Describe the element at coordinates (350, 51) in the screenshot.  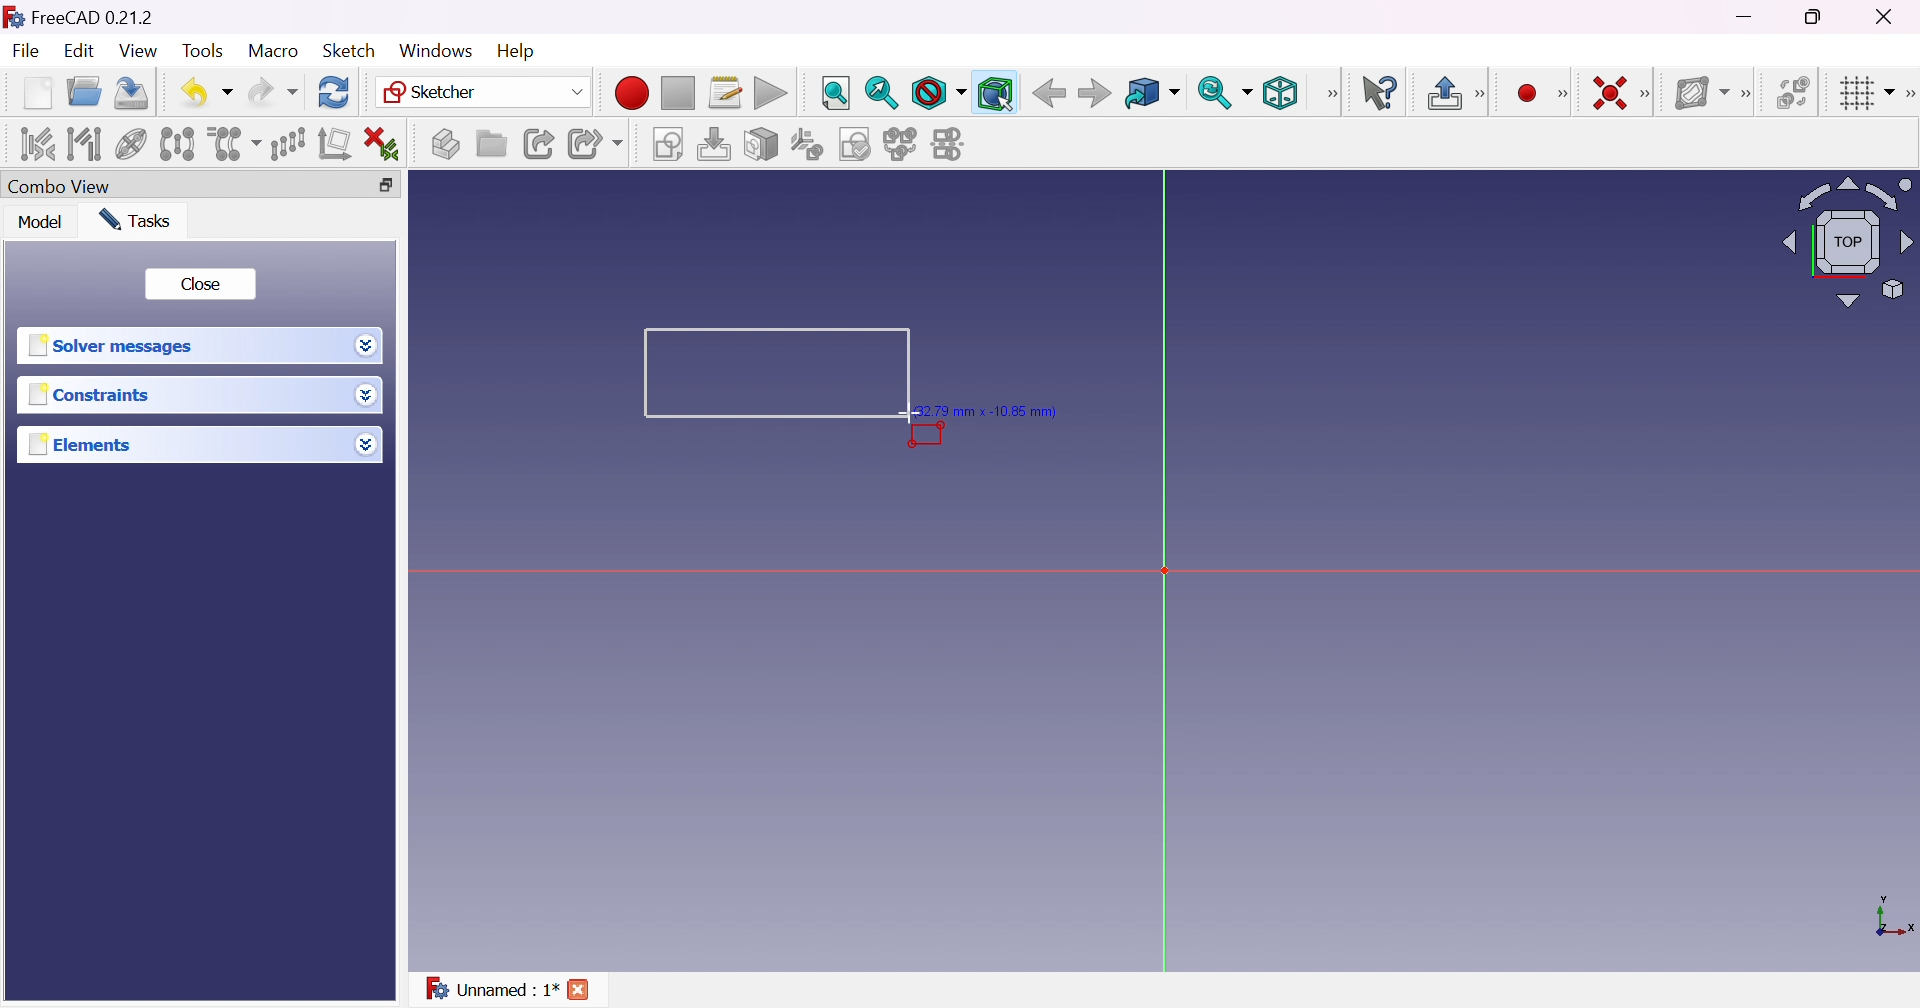
I see `Sketch` at that location.